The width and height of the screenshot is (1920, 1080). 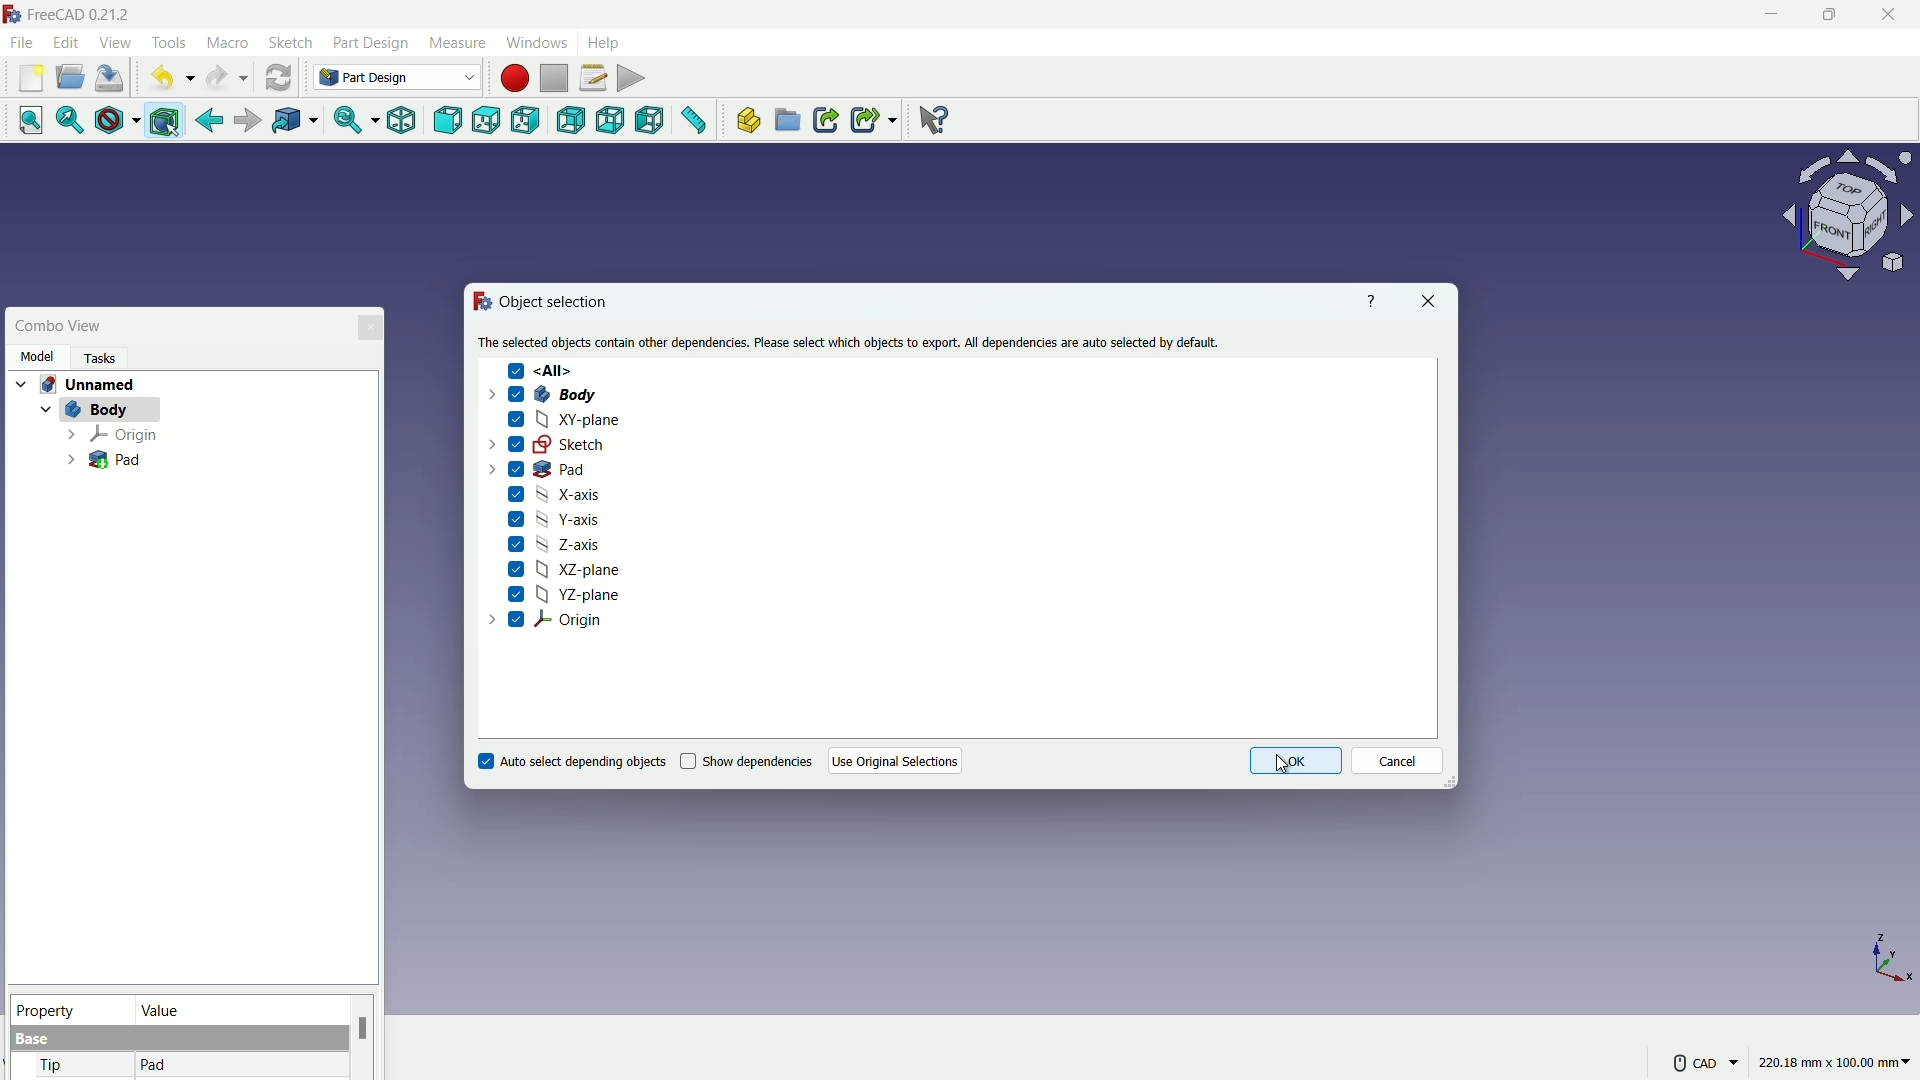 I want to click on cursor, so click(x=1281, y=767).